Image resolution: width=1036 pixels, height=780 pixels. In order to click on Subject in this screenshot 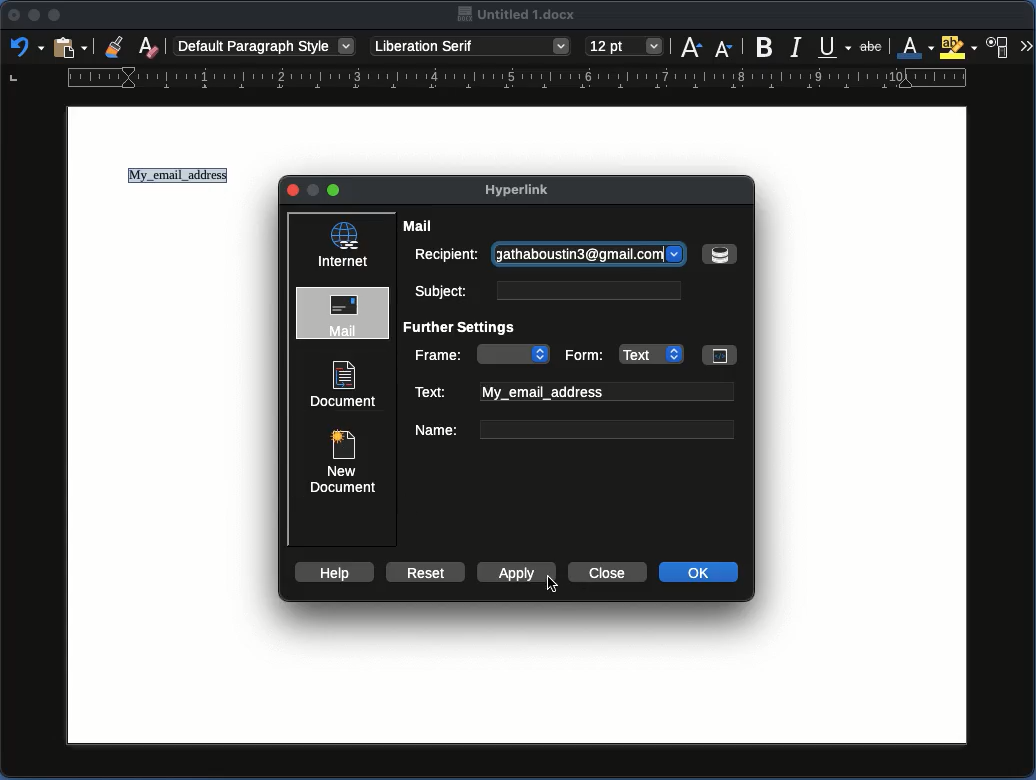, I will do `click(544, 290)`.